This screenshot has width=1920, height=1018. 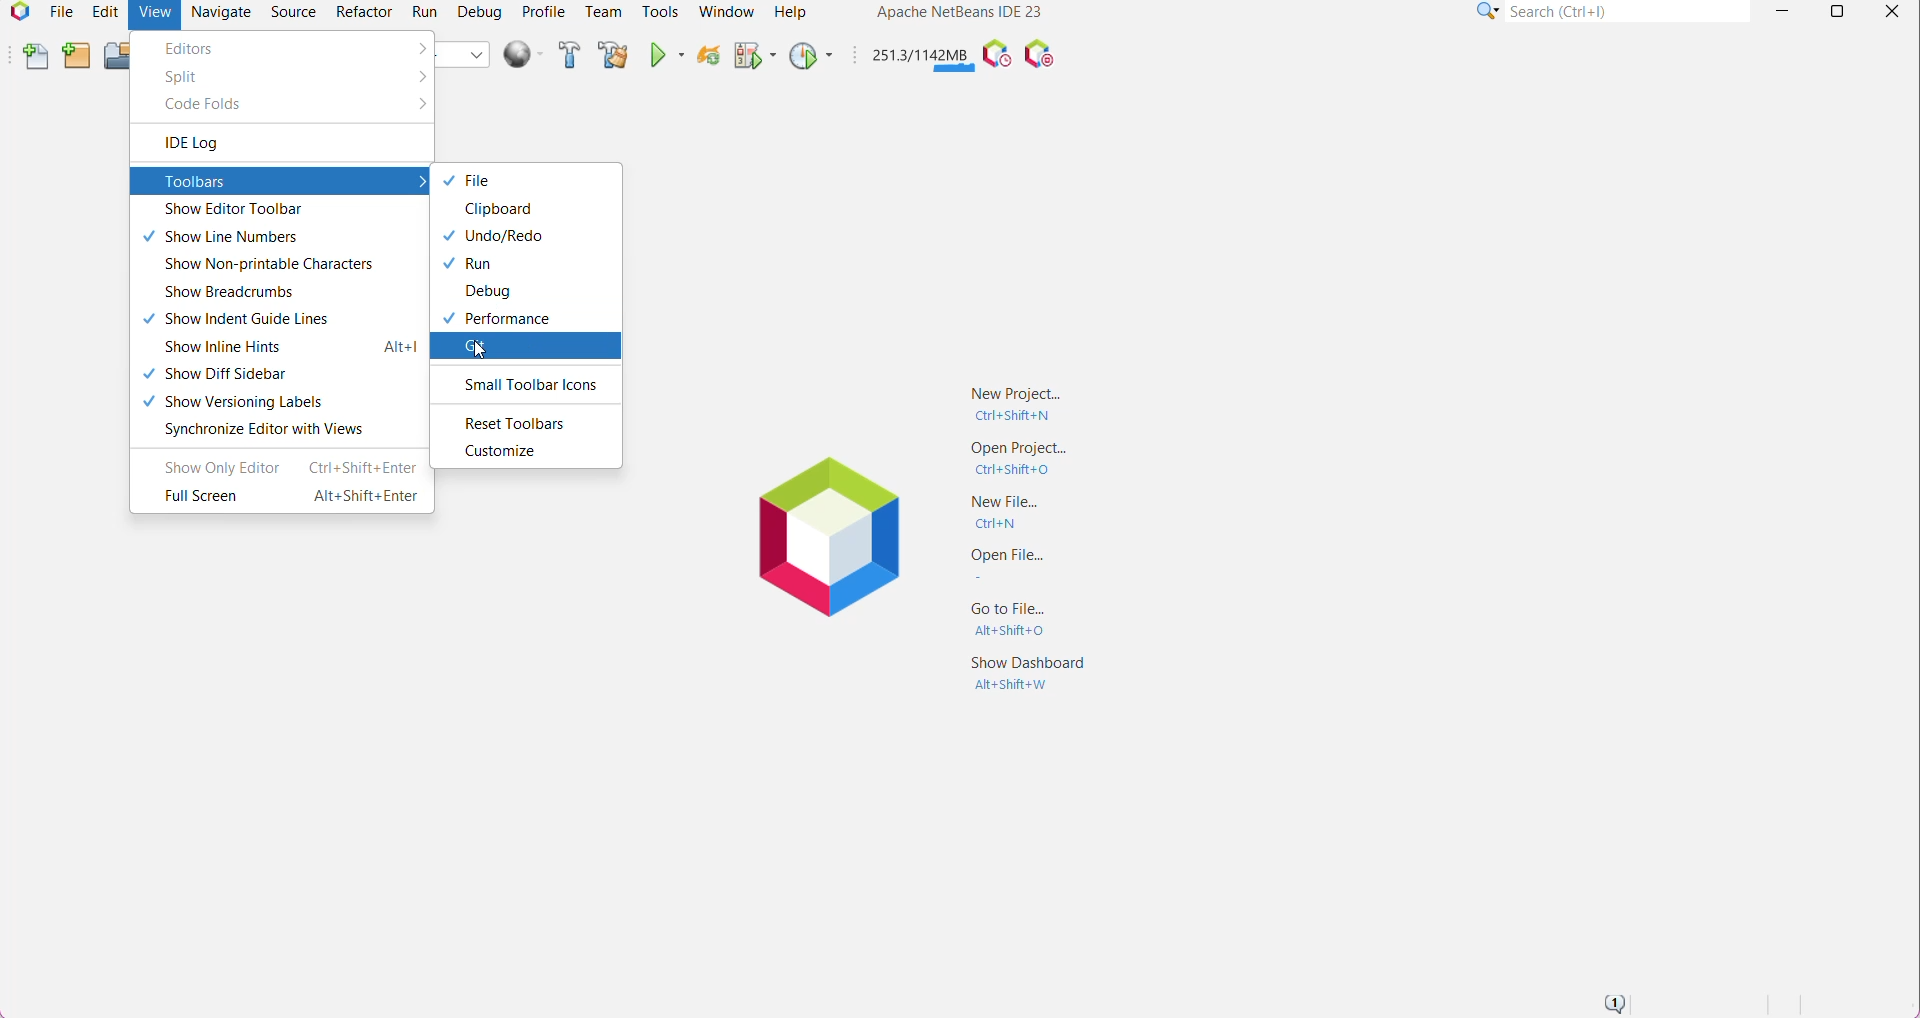 I want to click on Performance, so click(x=509, y=320).